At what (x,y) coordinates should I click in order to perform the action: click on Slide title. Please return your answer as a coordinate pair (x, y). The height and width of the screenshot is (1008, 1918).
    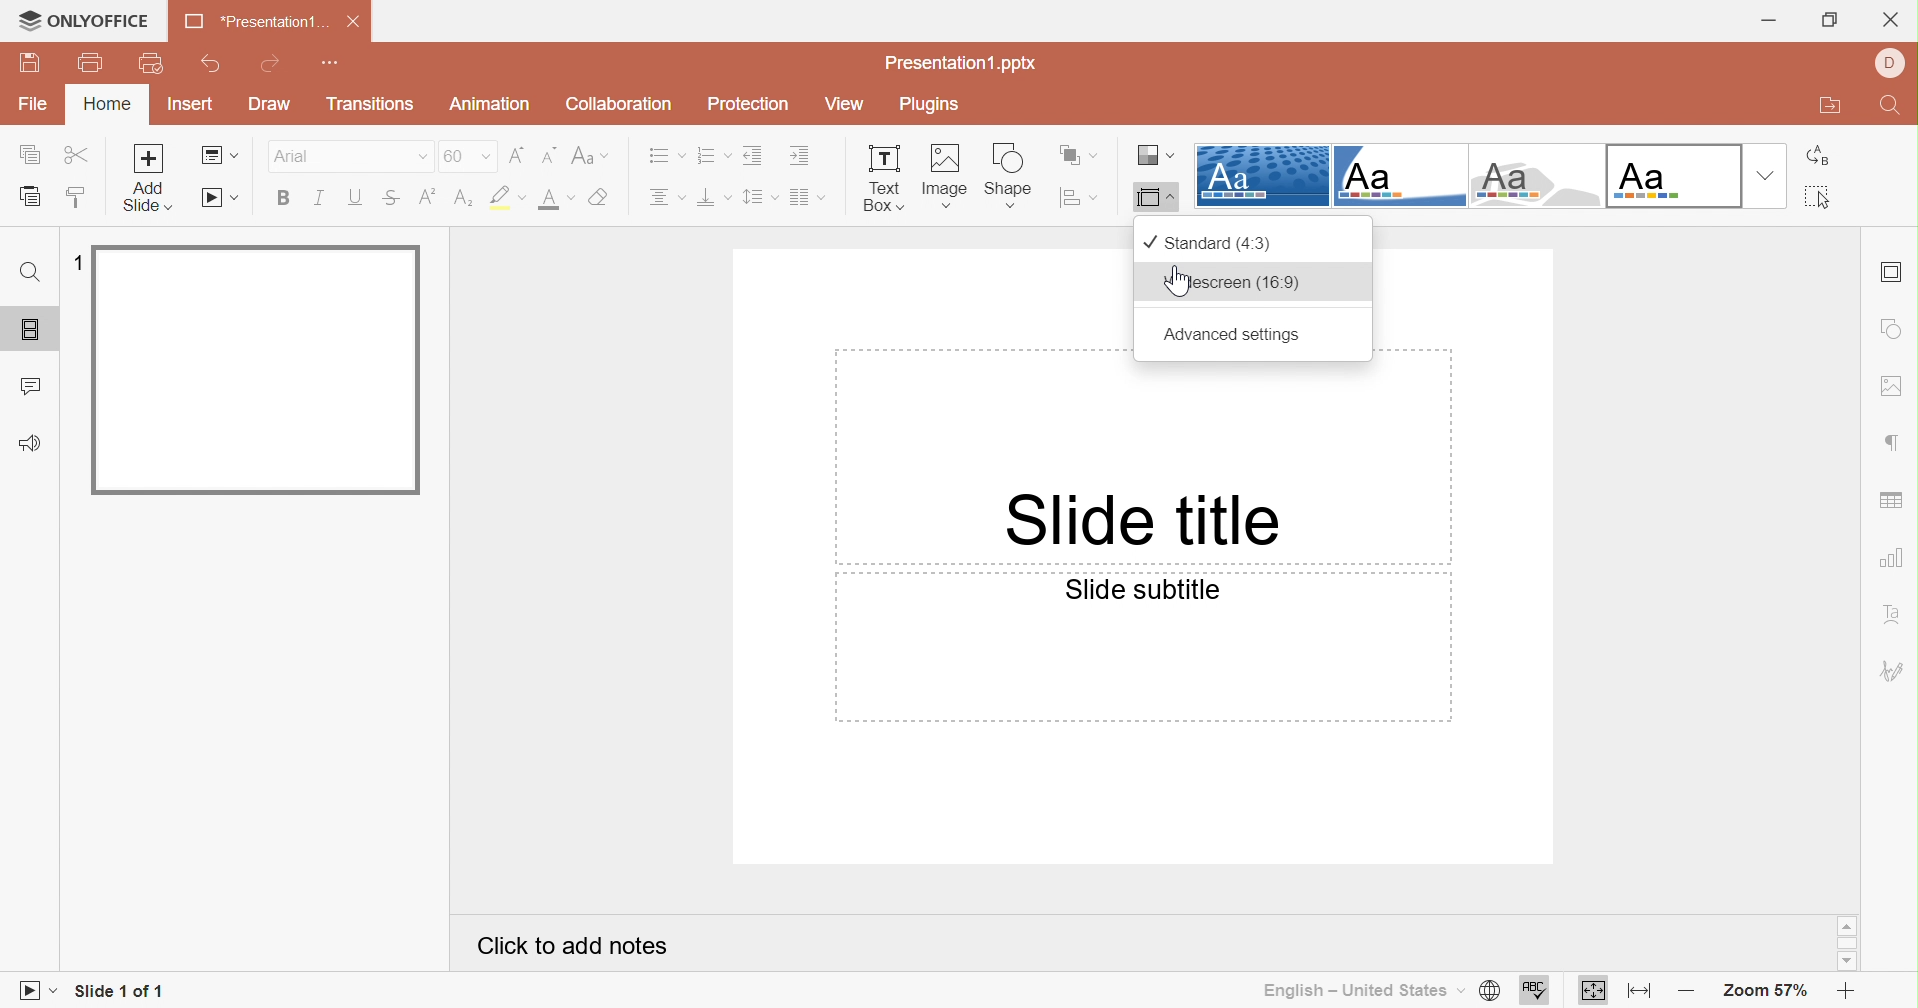
    Looking at the image, I should click on (1138, 523).